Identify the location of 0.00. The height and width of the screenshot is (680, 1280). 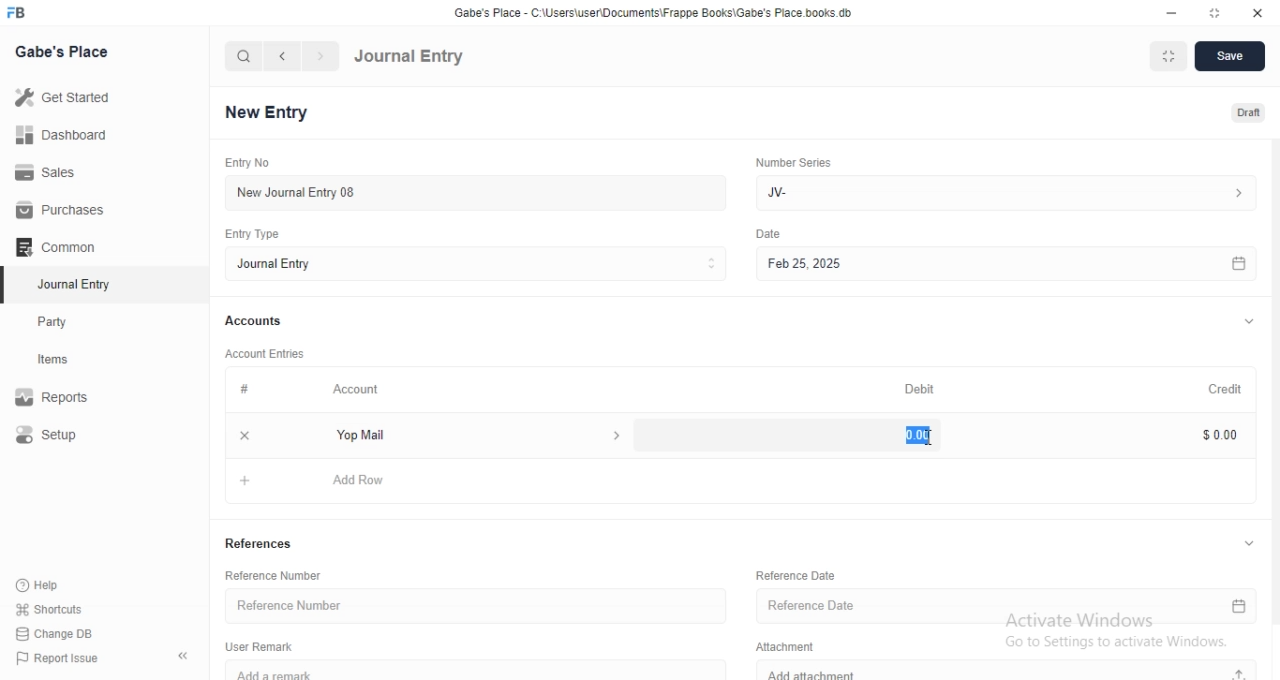
(911, 435).